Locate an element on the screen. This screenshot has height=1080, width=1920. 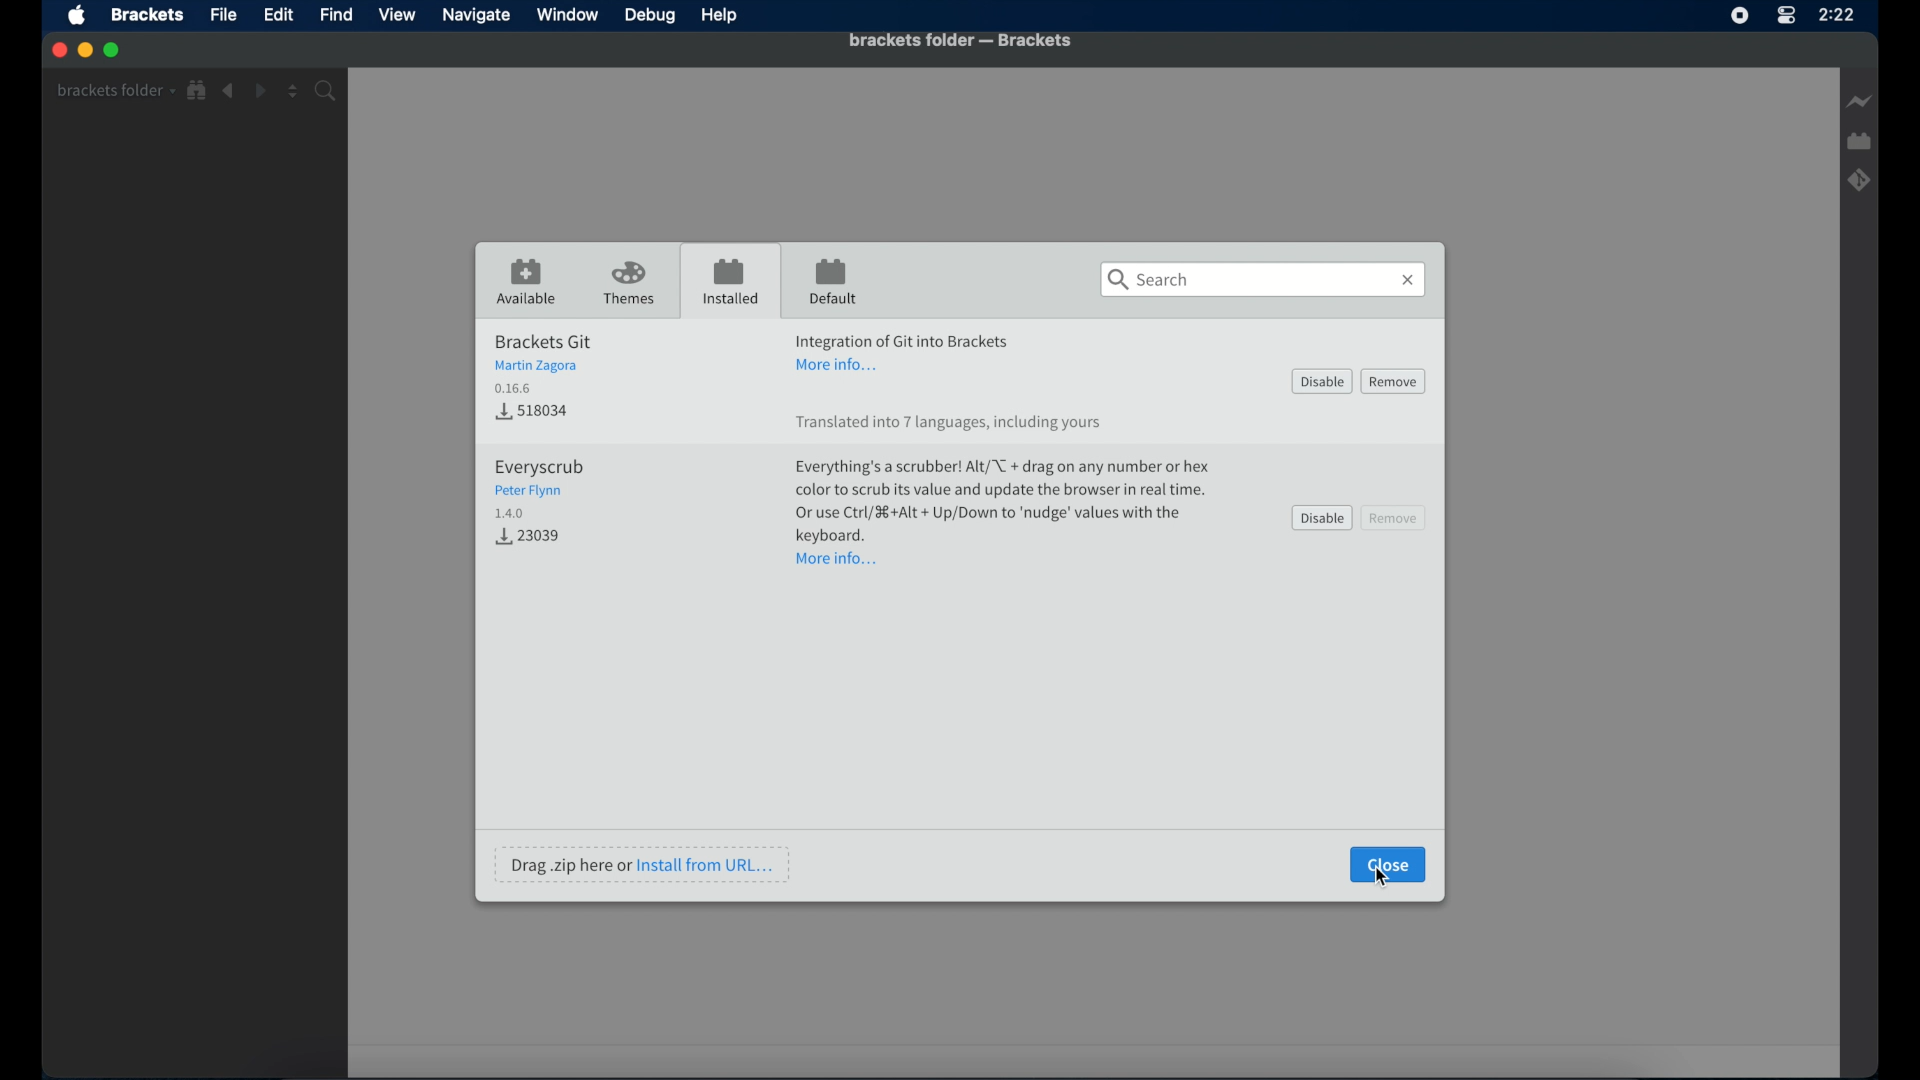
installed highlighted is located at coordinates (729, 280).